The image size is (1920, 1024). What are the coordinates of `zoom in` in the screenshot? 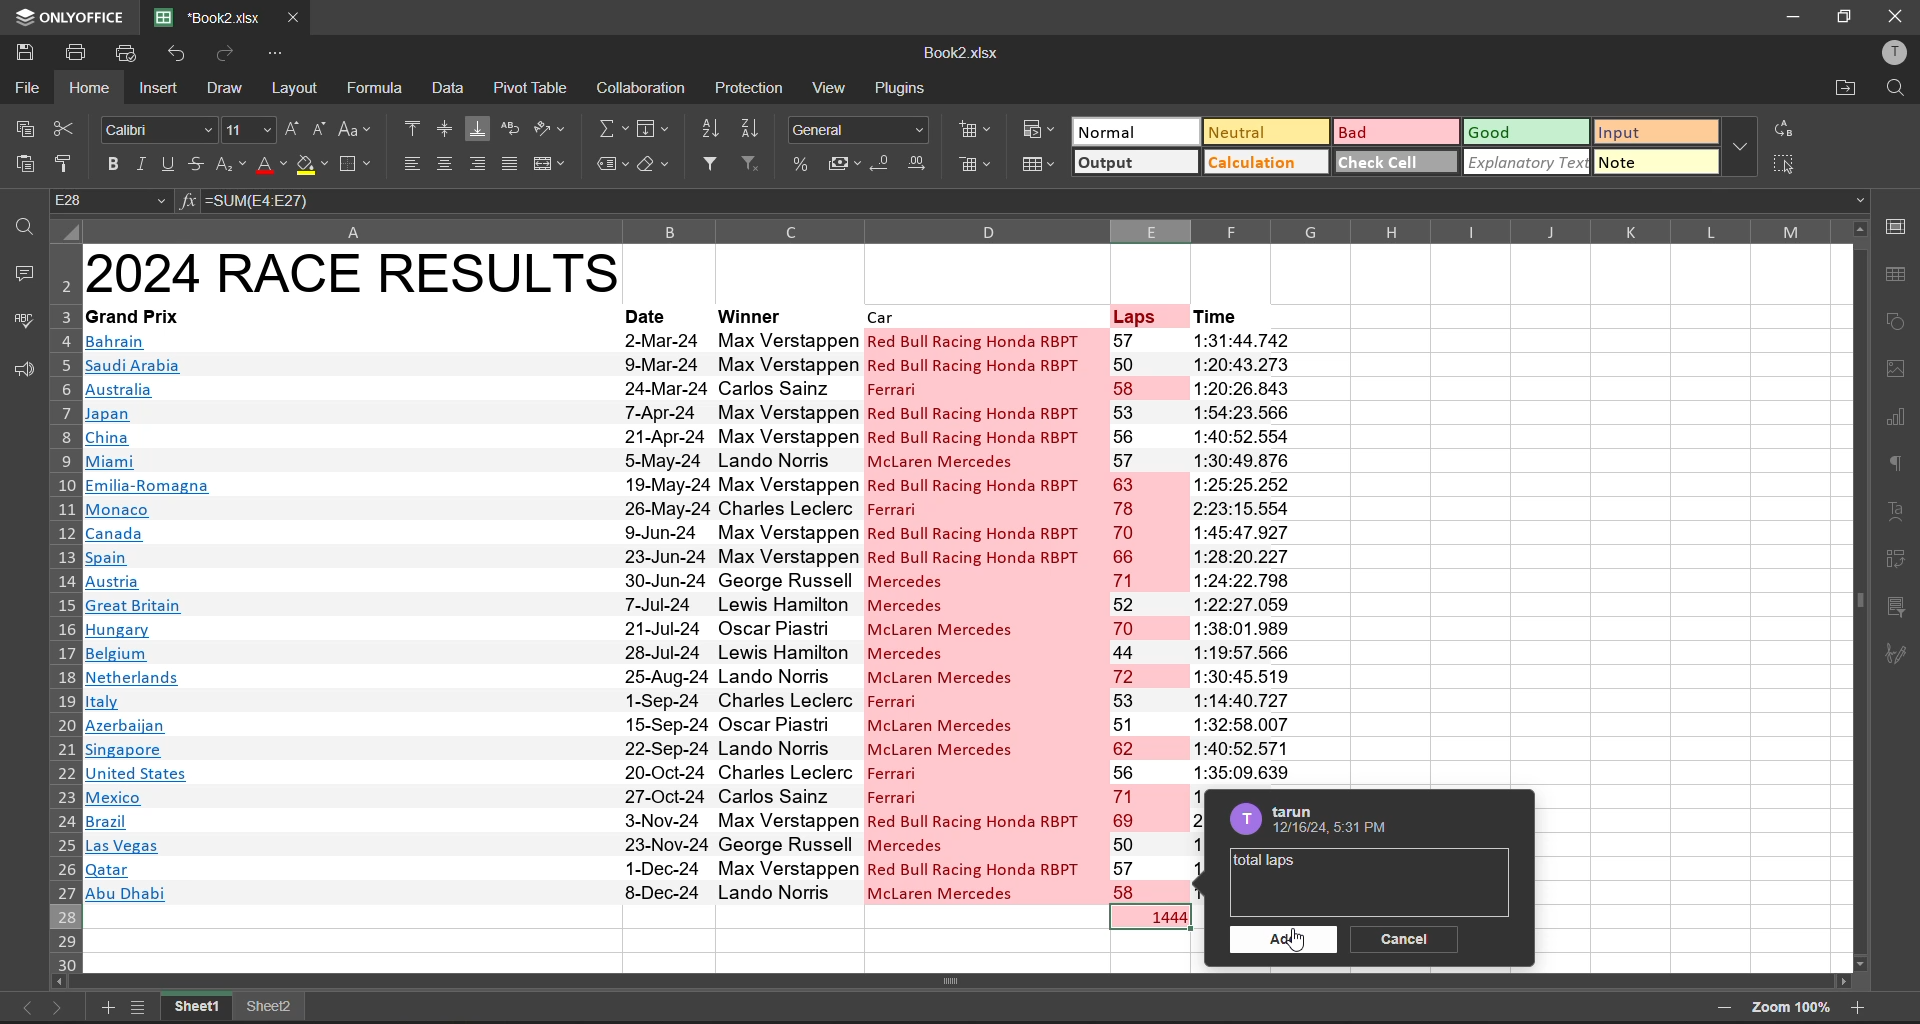 It's located at (1856, 1009).